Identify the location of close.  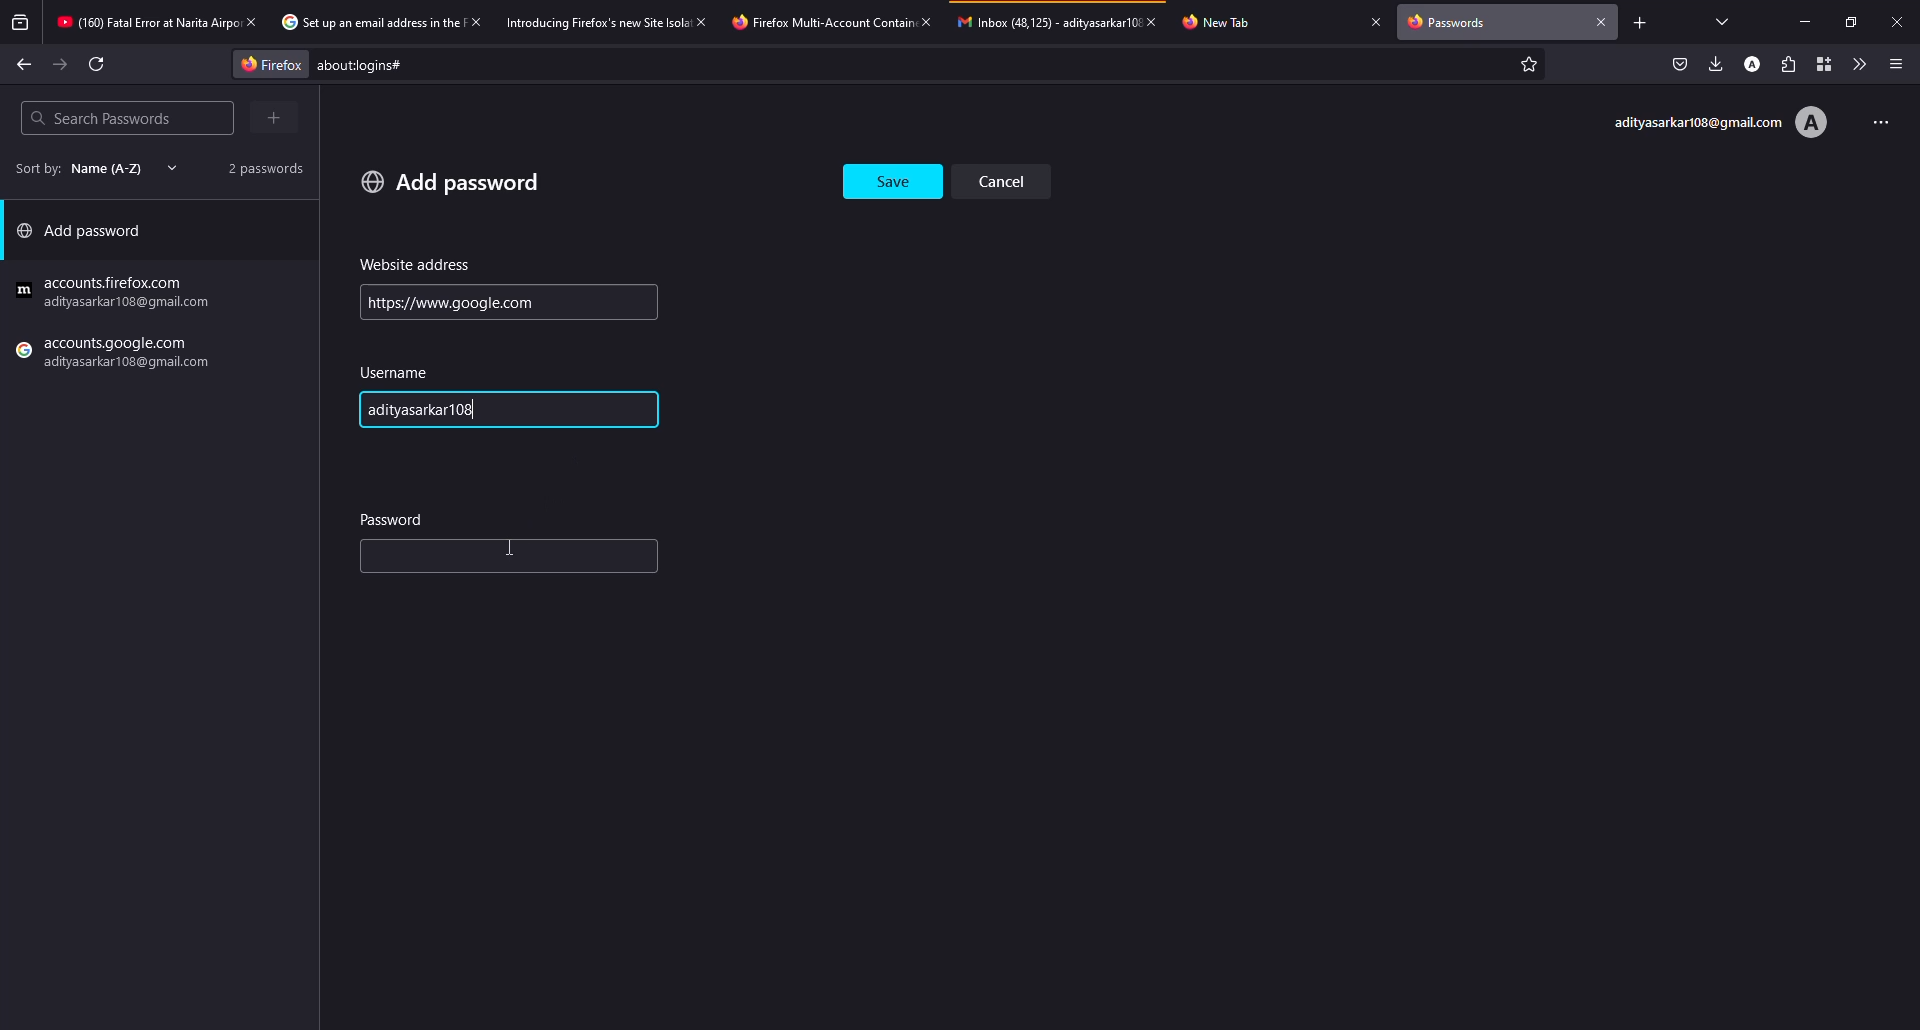
(1897, 21).